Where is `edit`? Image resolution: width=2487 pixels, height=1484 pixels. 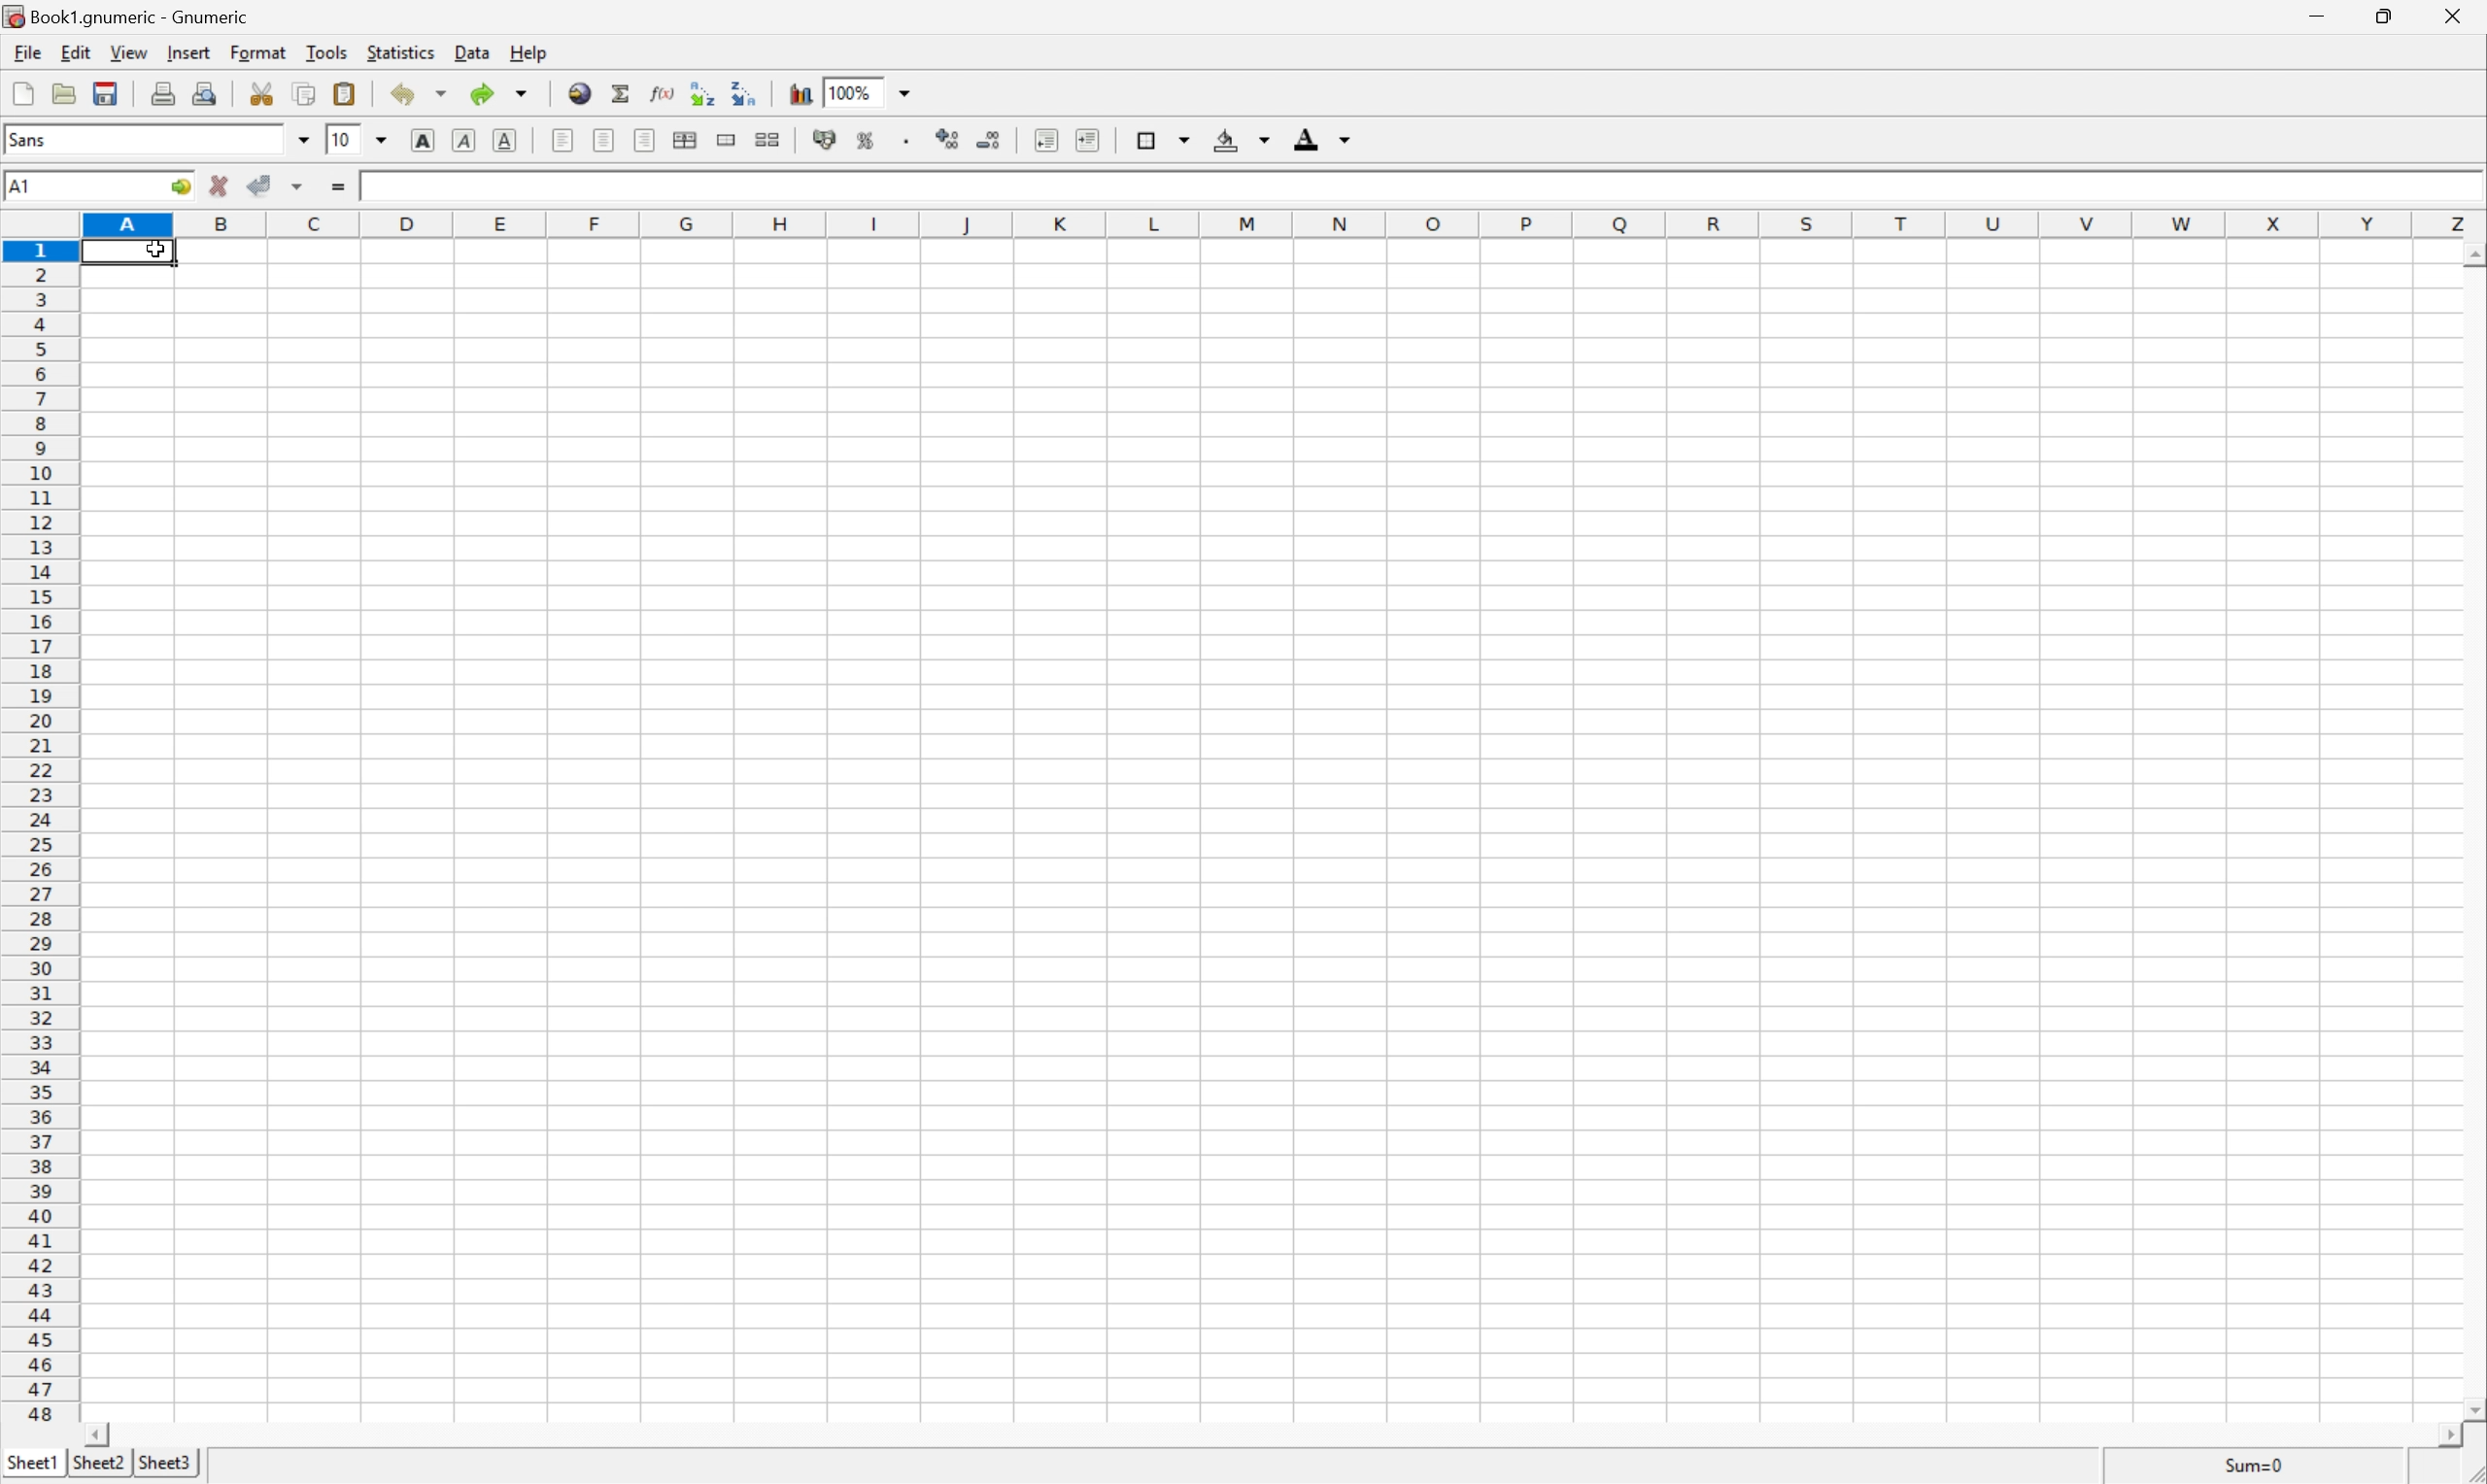 edit is located at coordinates (72, 52).